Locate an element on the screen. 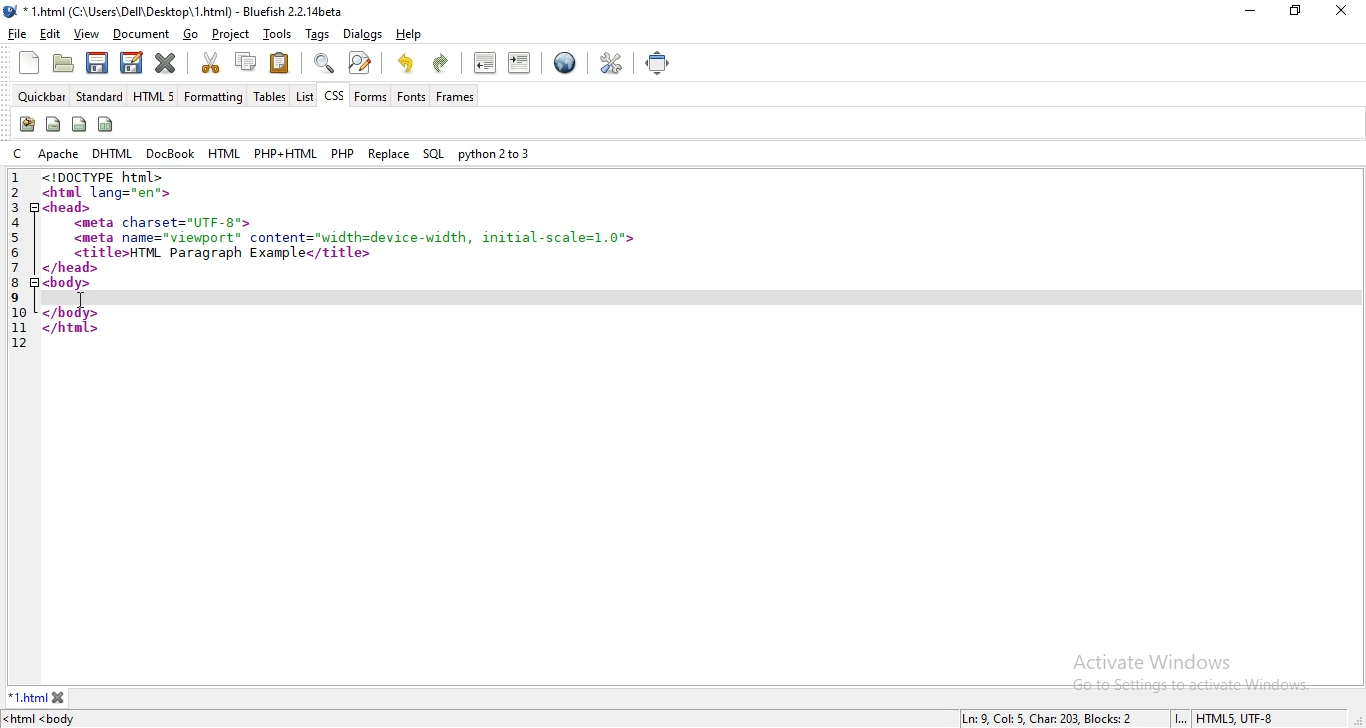  paste is located at coordinates (280, 63).